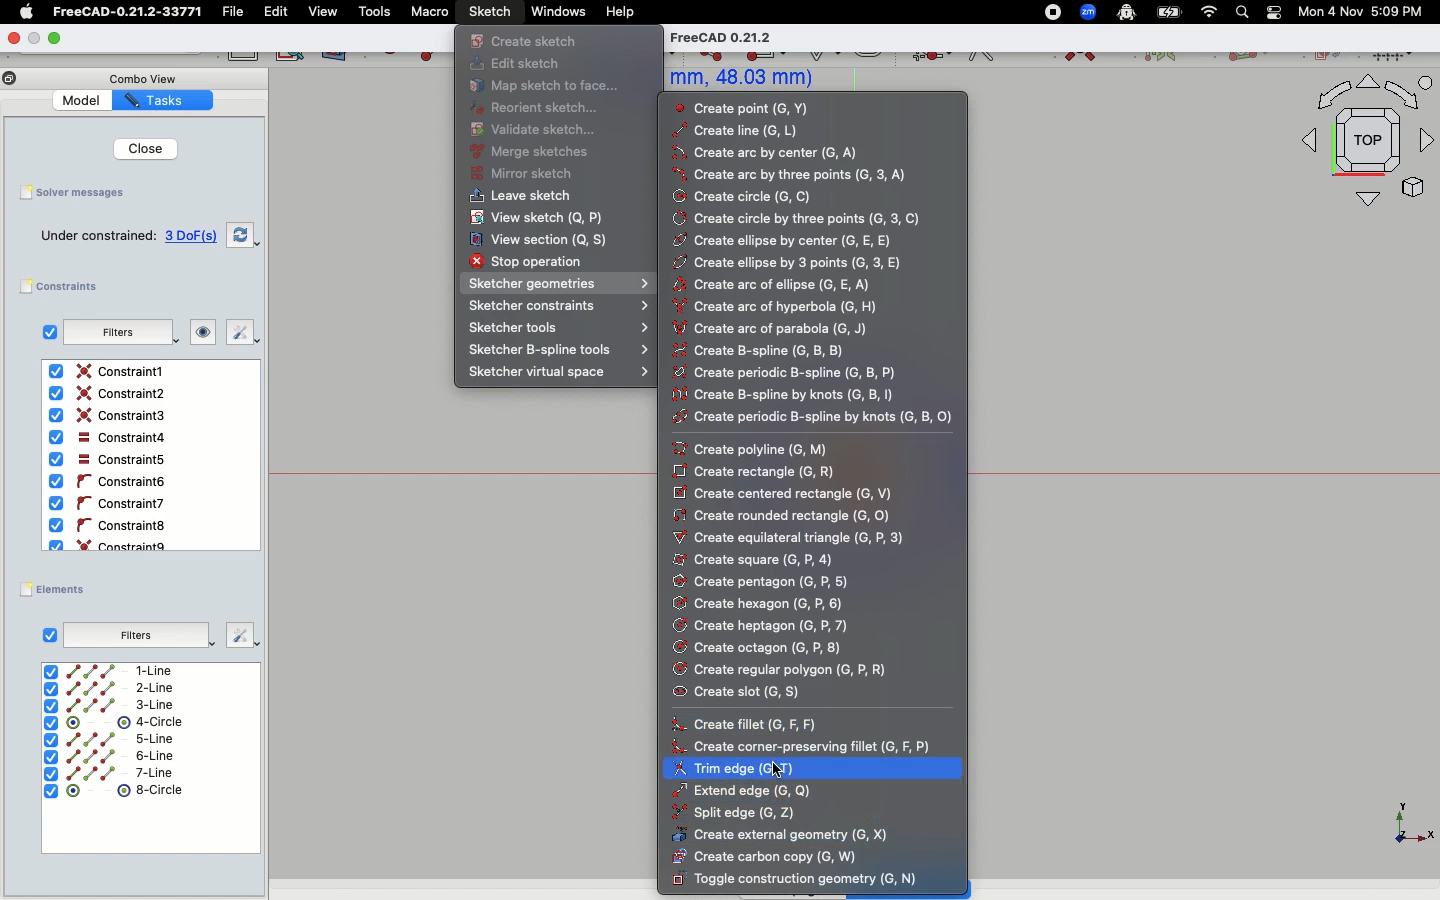 This screenshot has width=1440, height=900. I want to click on Help, so click(621, 10).